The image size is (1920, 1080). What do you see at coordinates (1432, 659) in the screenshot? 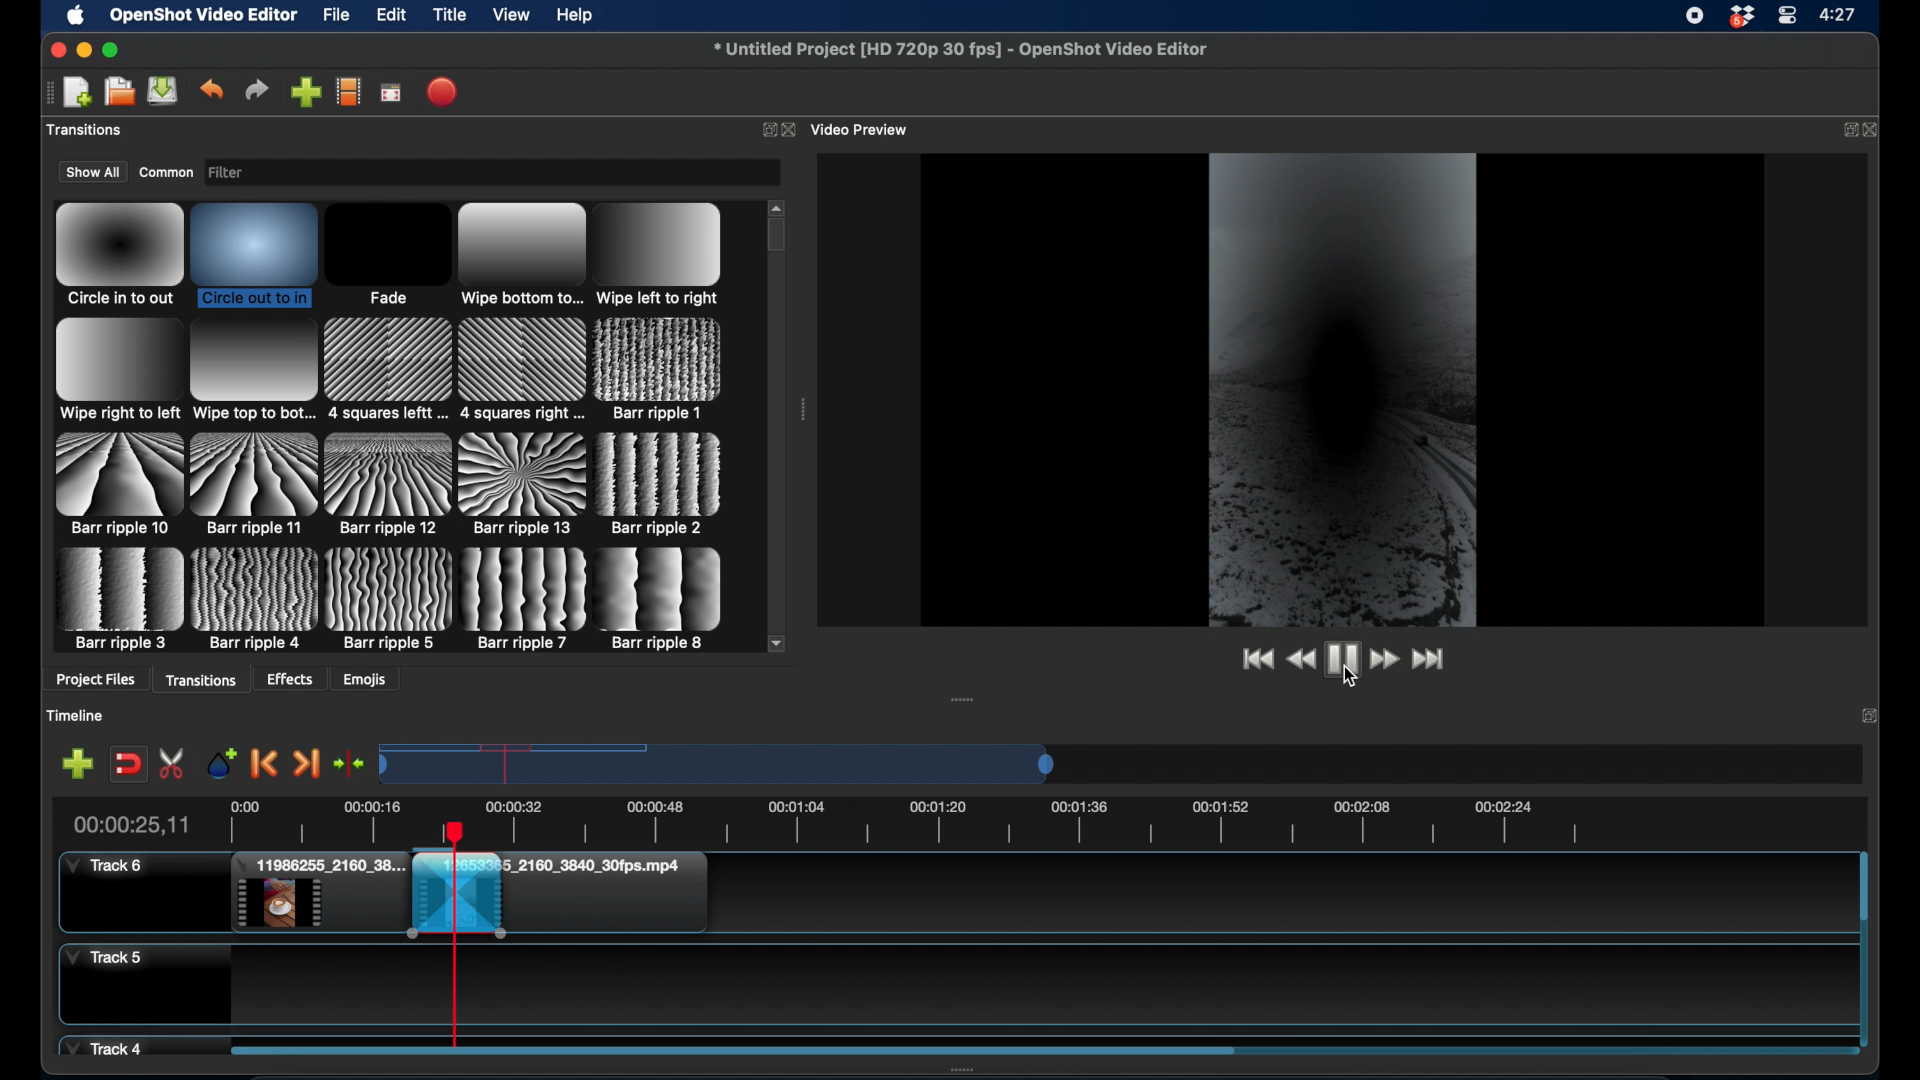
I see `jump to end` at bounding box center [1432, 659].